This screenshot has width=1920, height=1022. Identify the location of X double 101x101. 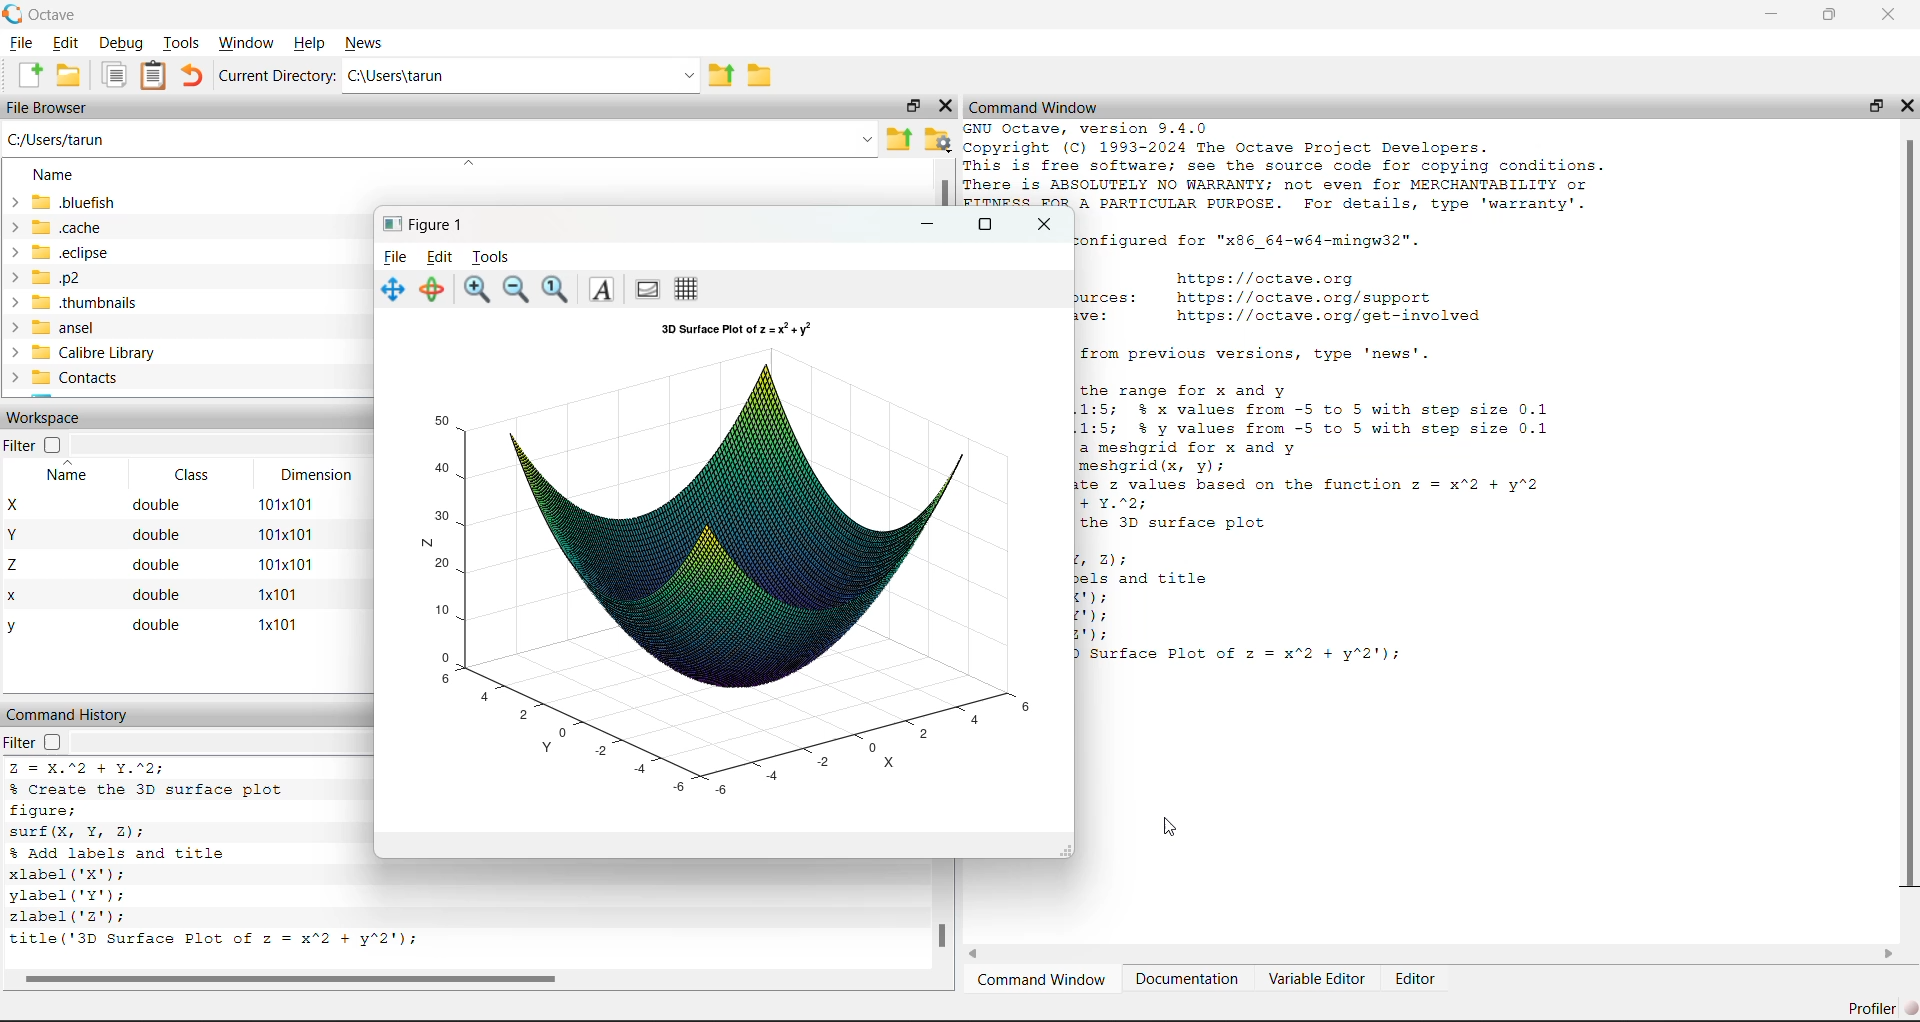
(163, 504).